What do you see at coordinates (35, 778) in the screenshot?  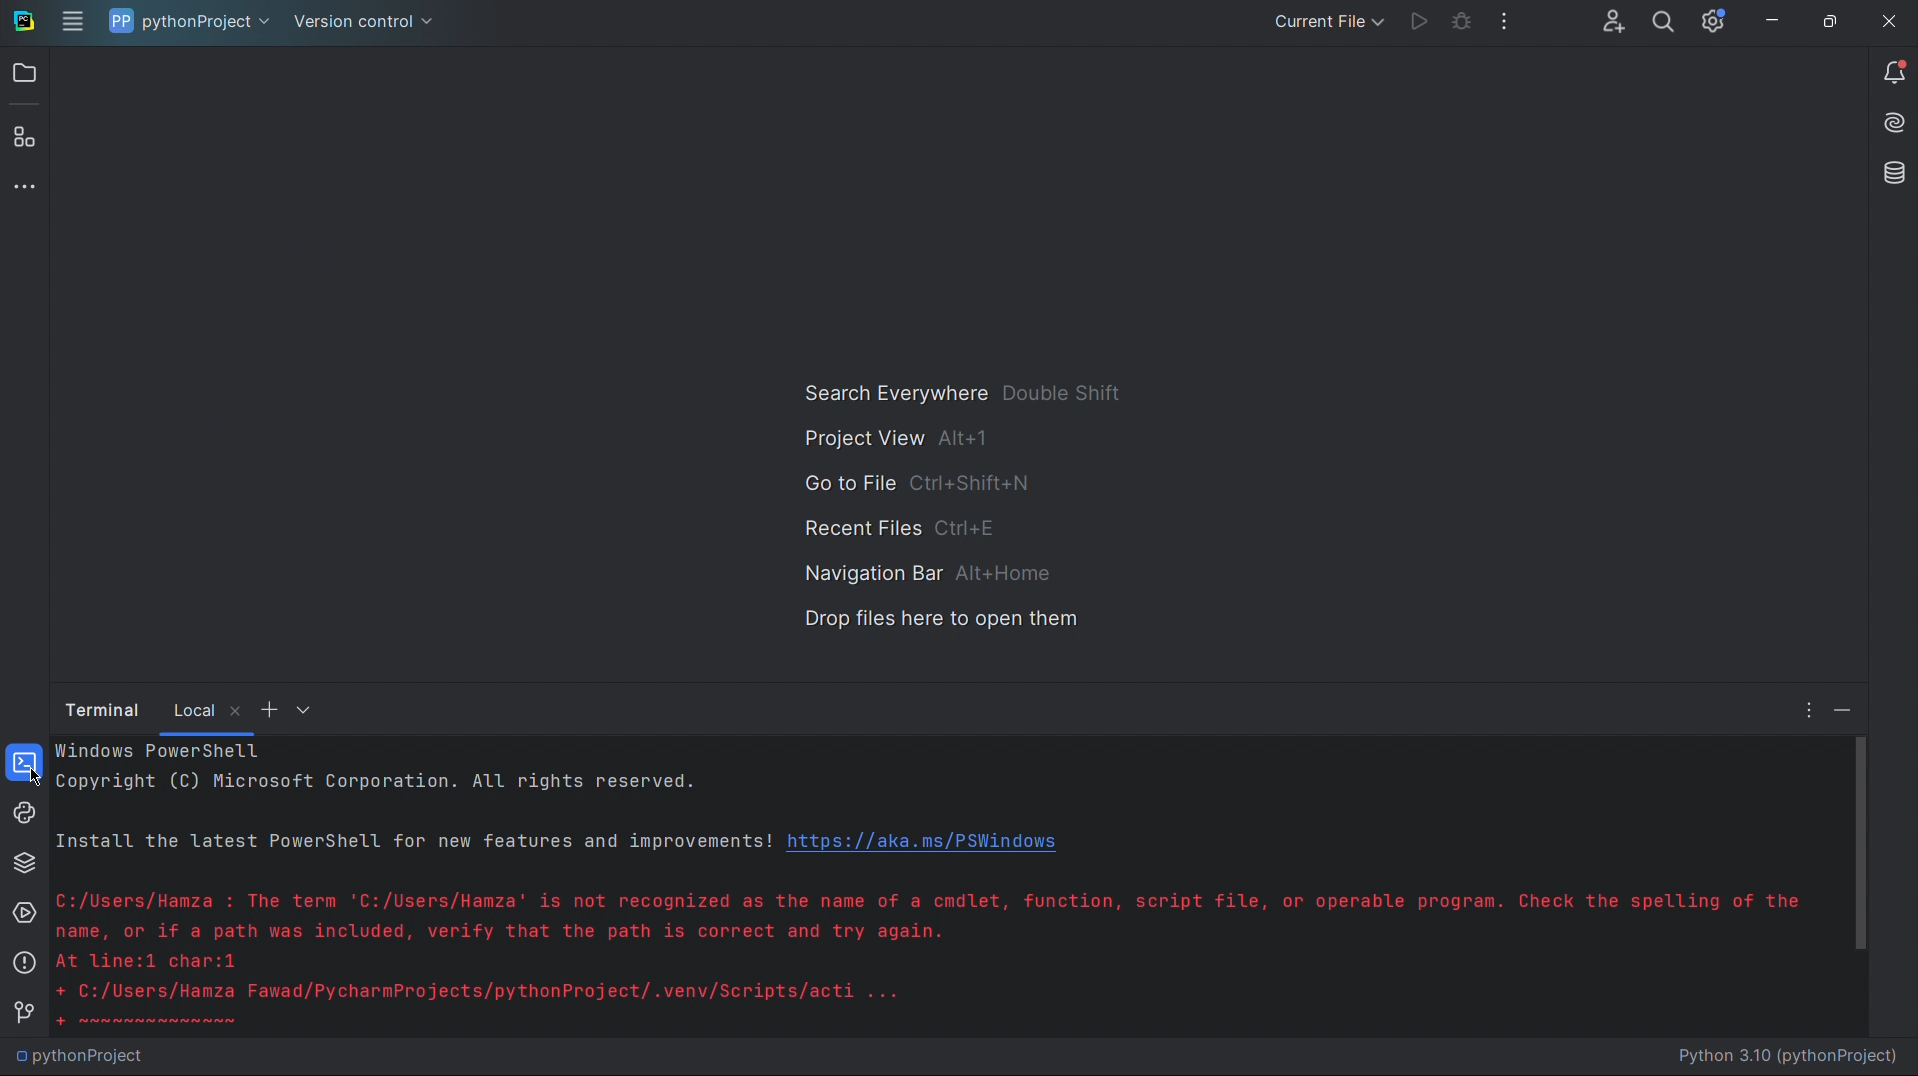 I see `Cursor` at bounding box center [35, 778].